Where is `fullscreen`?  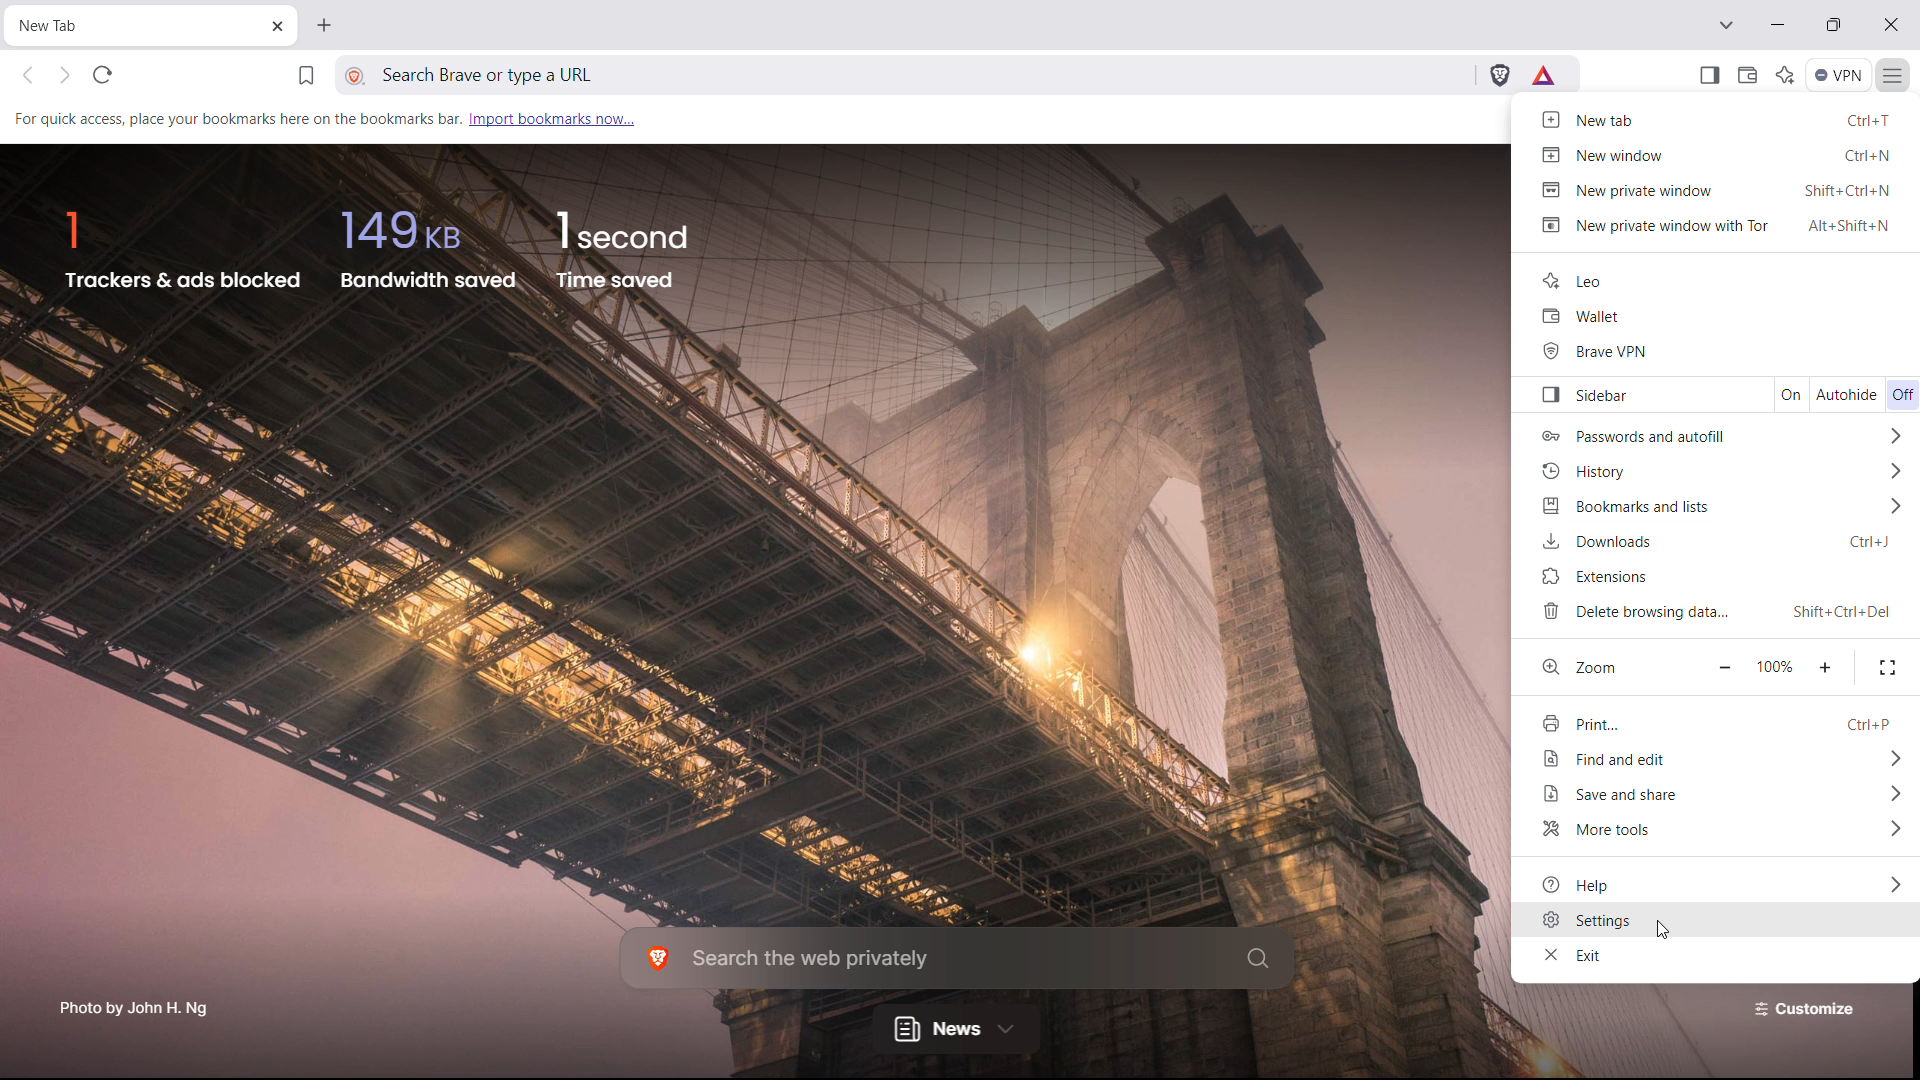
fullscreen is located at coordinates (1887, 665).